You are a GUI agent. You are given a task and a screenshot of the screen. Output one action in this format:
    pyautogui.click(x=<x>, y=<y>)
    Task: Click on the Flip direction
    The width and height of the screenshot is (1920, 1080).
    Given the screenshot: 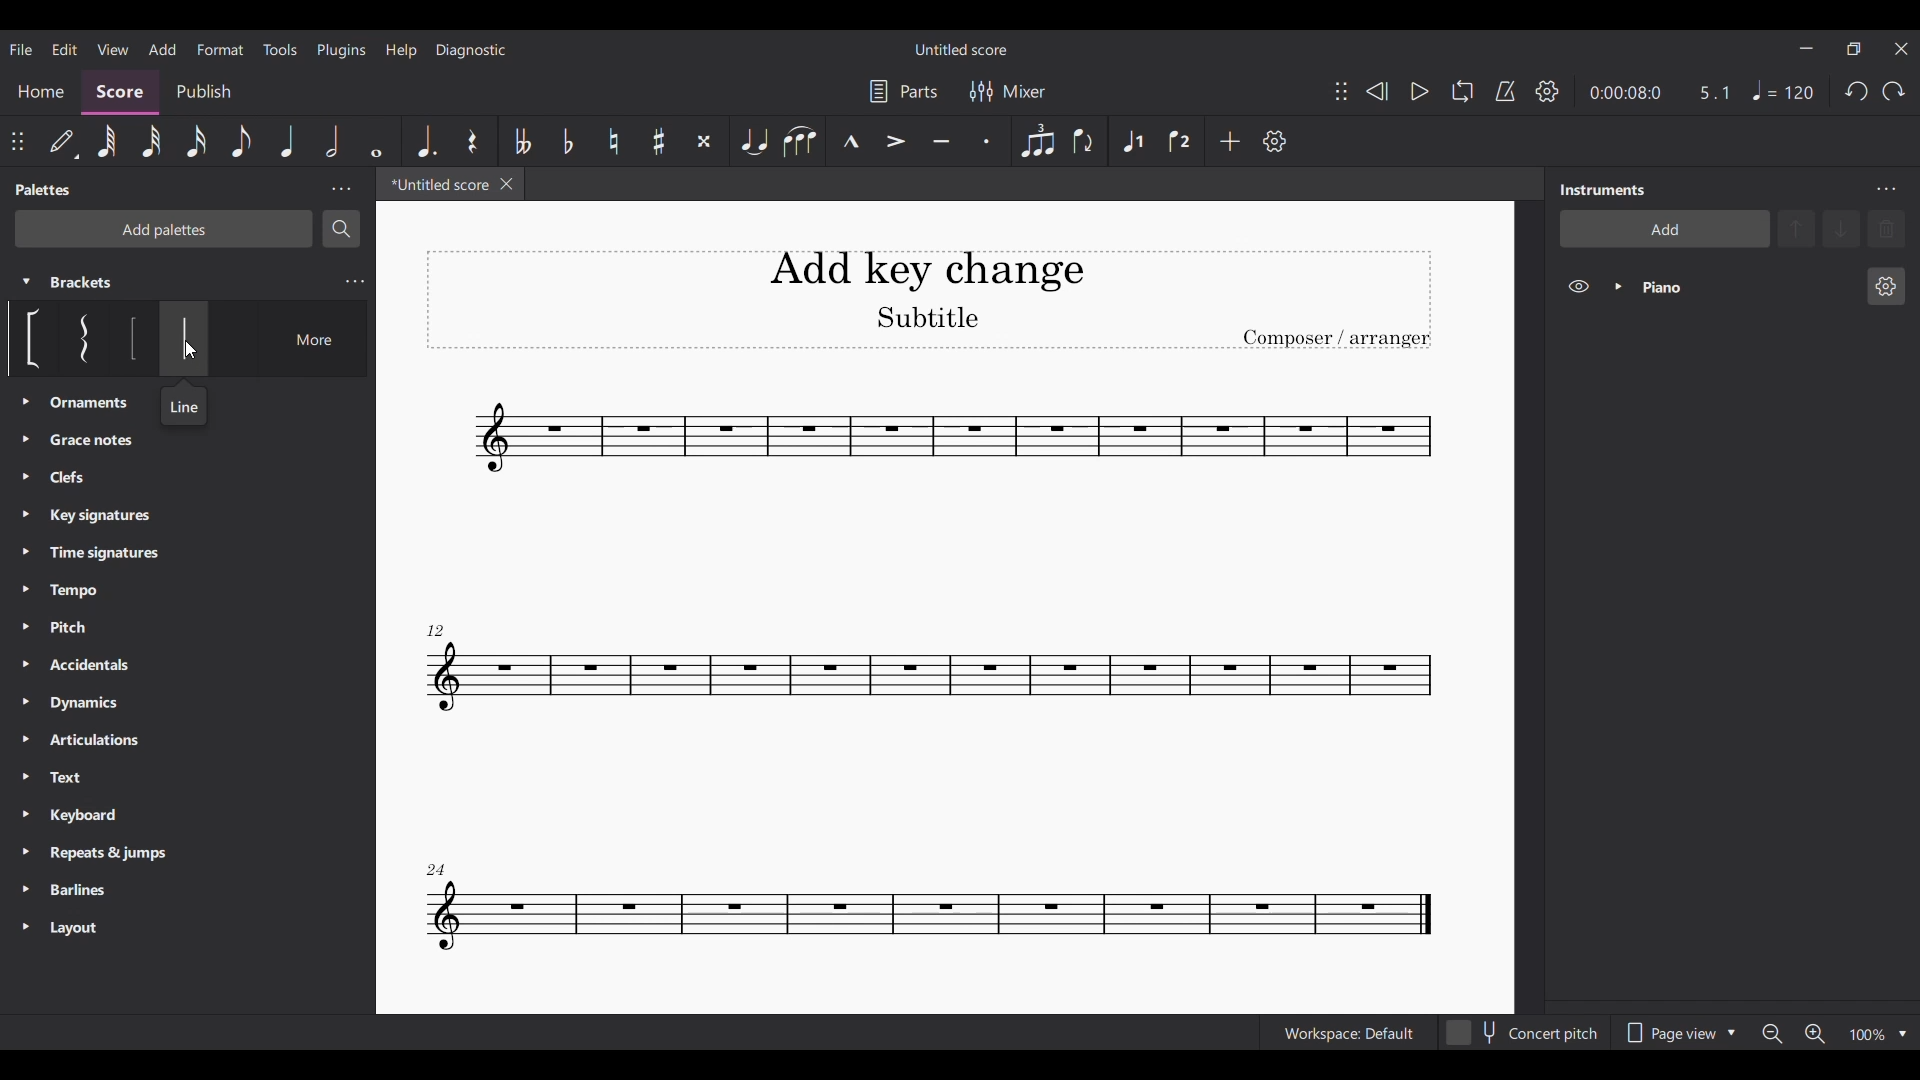 What is the action you would take?
    pyautogui.click(x=1083, y=141)
    